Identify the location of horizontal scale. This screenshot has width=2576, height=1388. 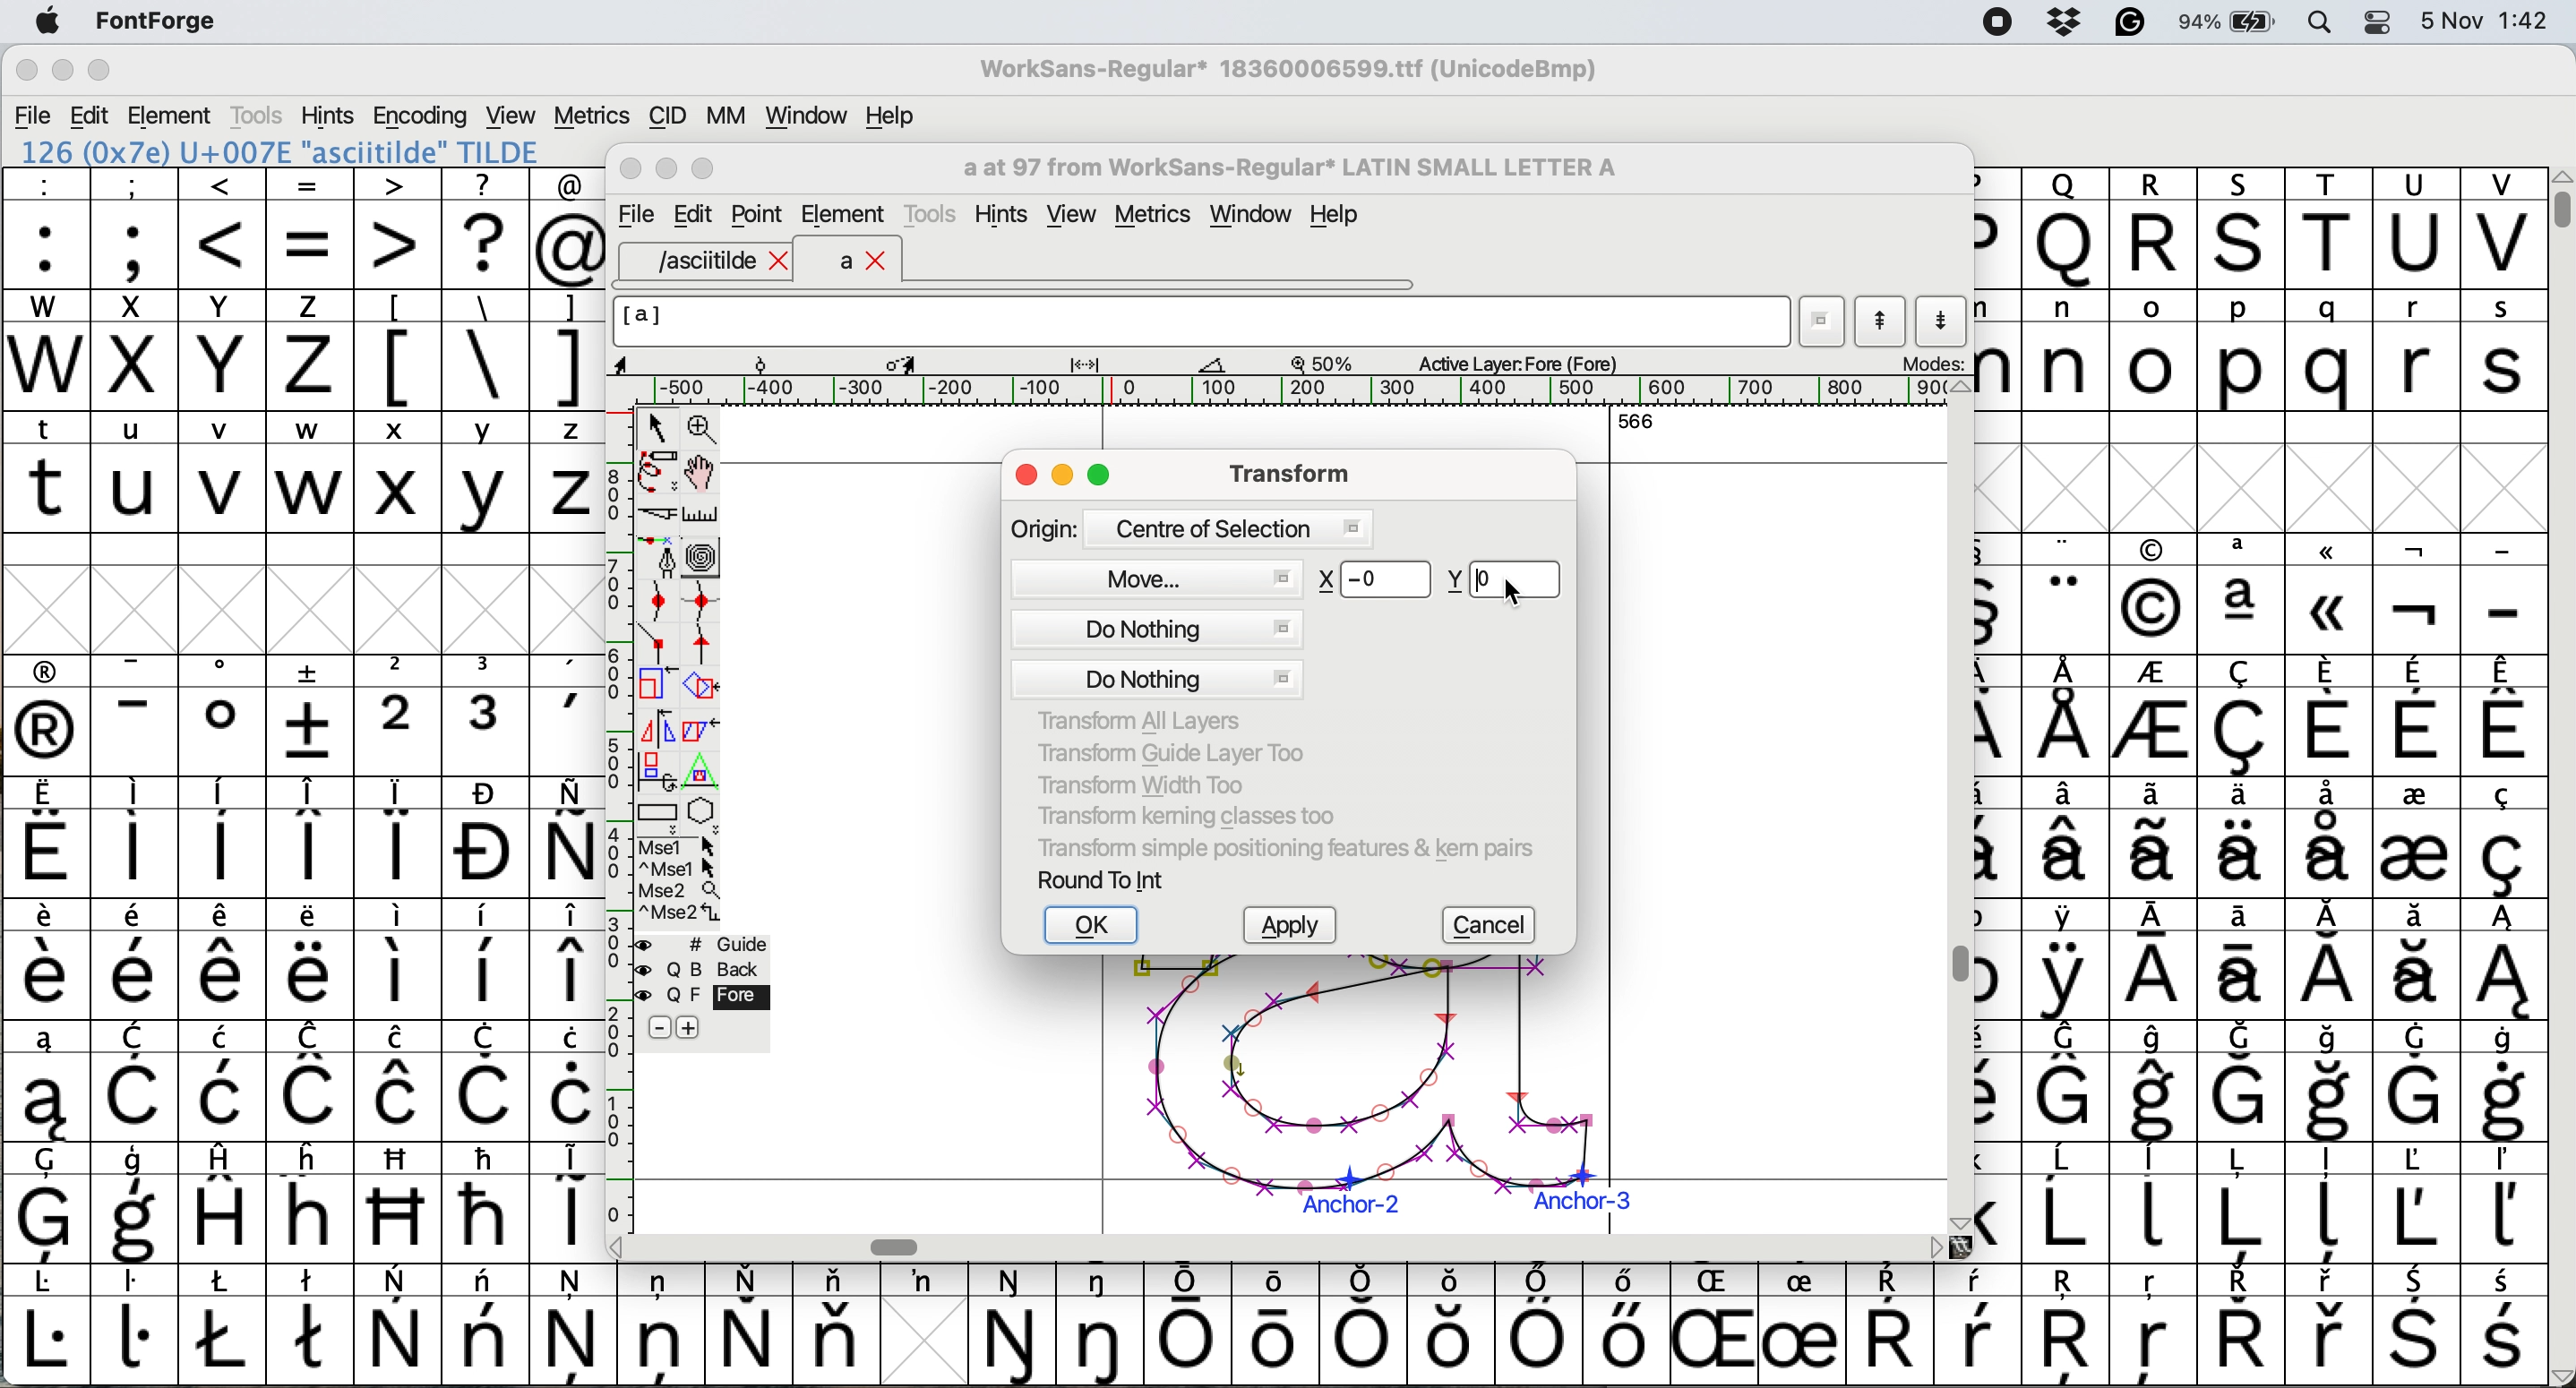
(1300, 391).